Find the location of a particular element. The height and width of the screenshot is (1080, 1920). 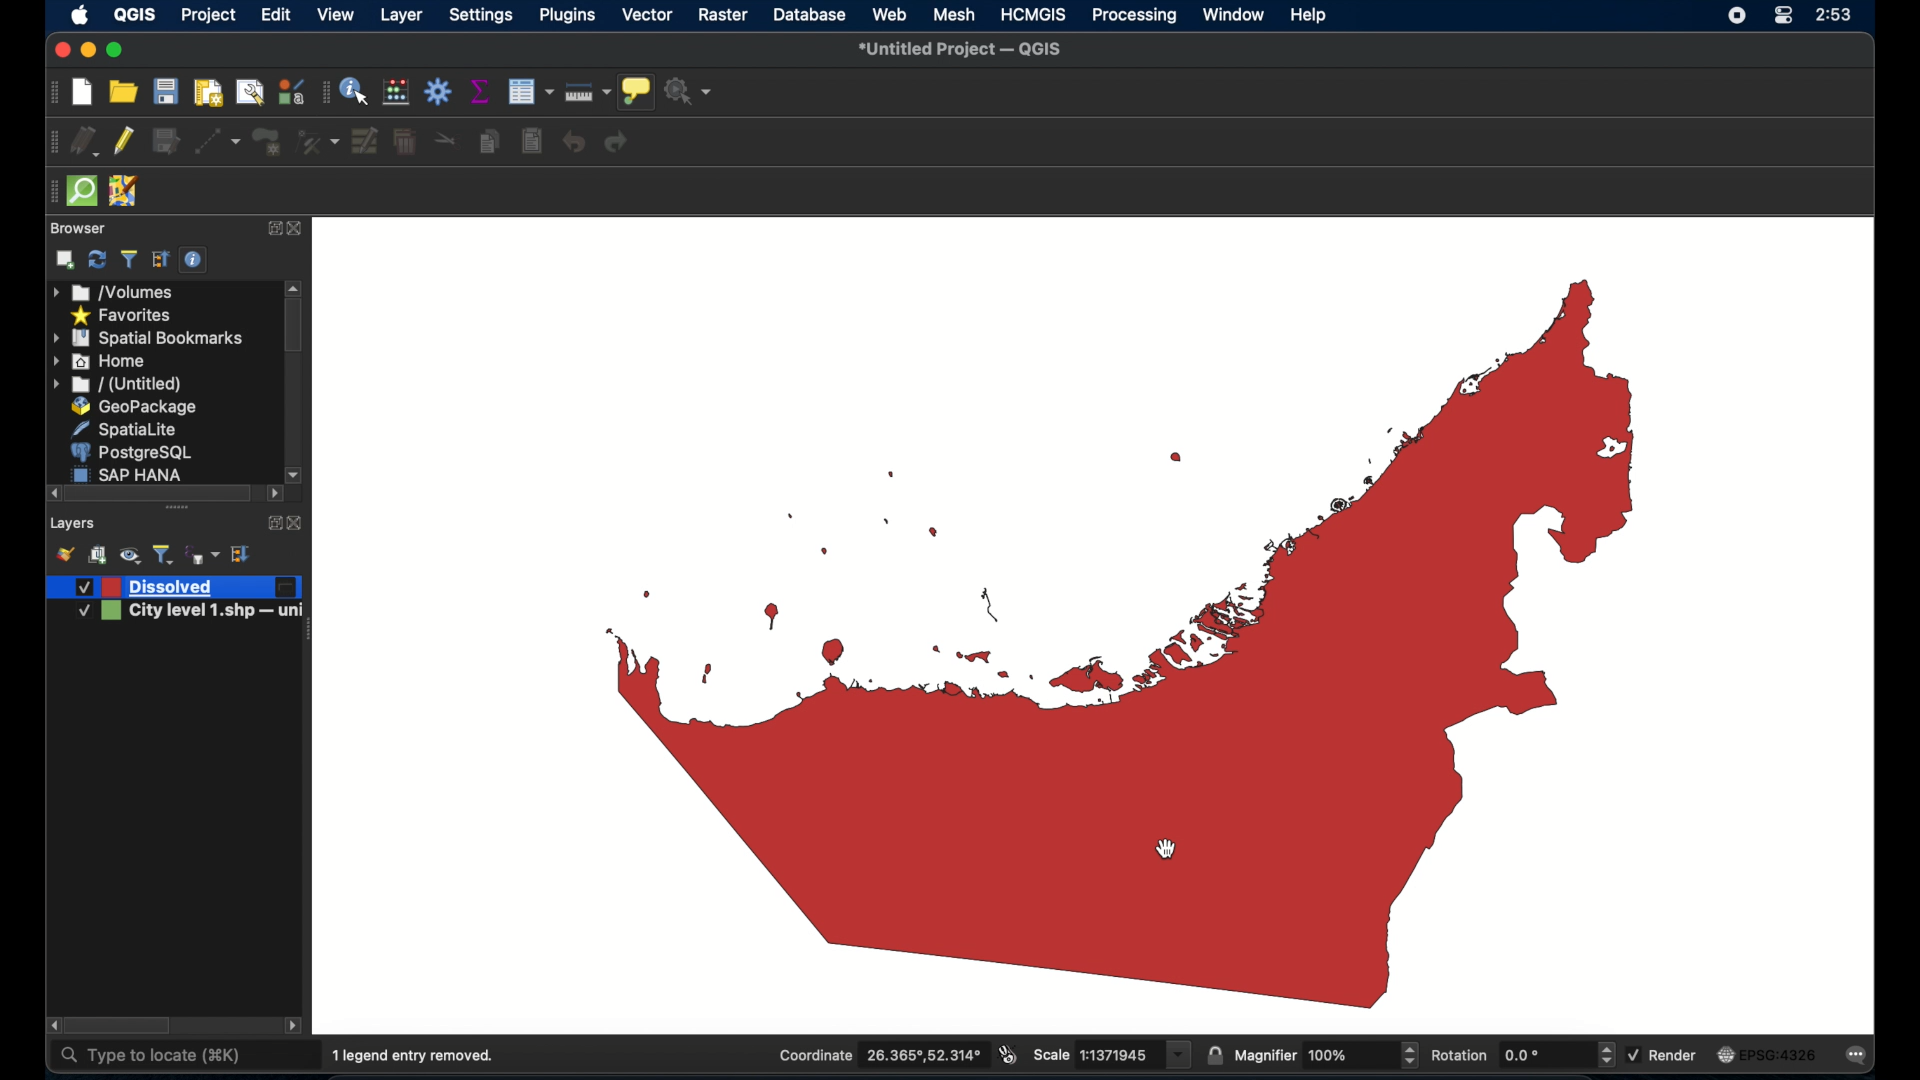

layer is located at coordinates (402, 17).